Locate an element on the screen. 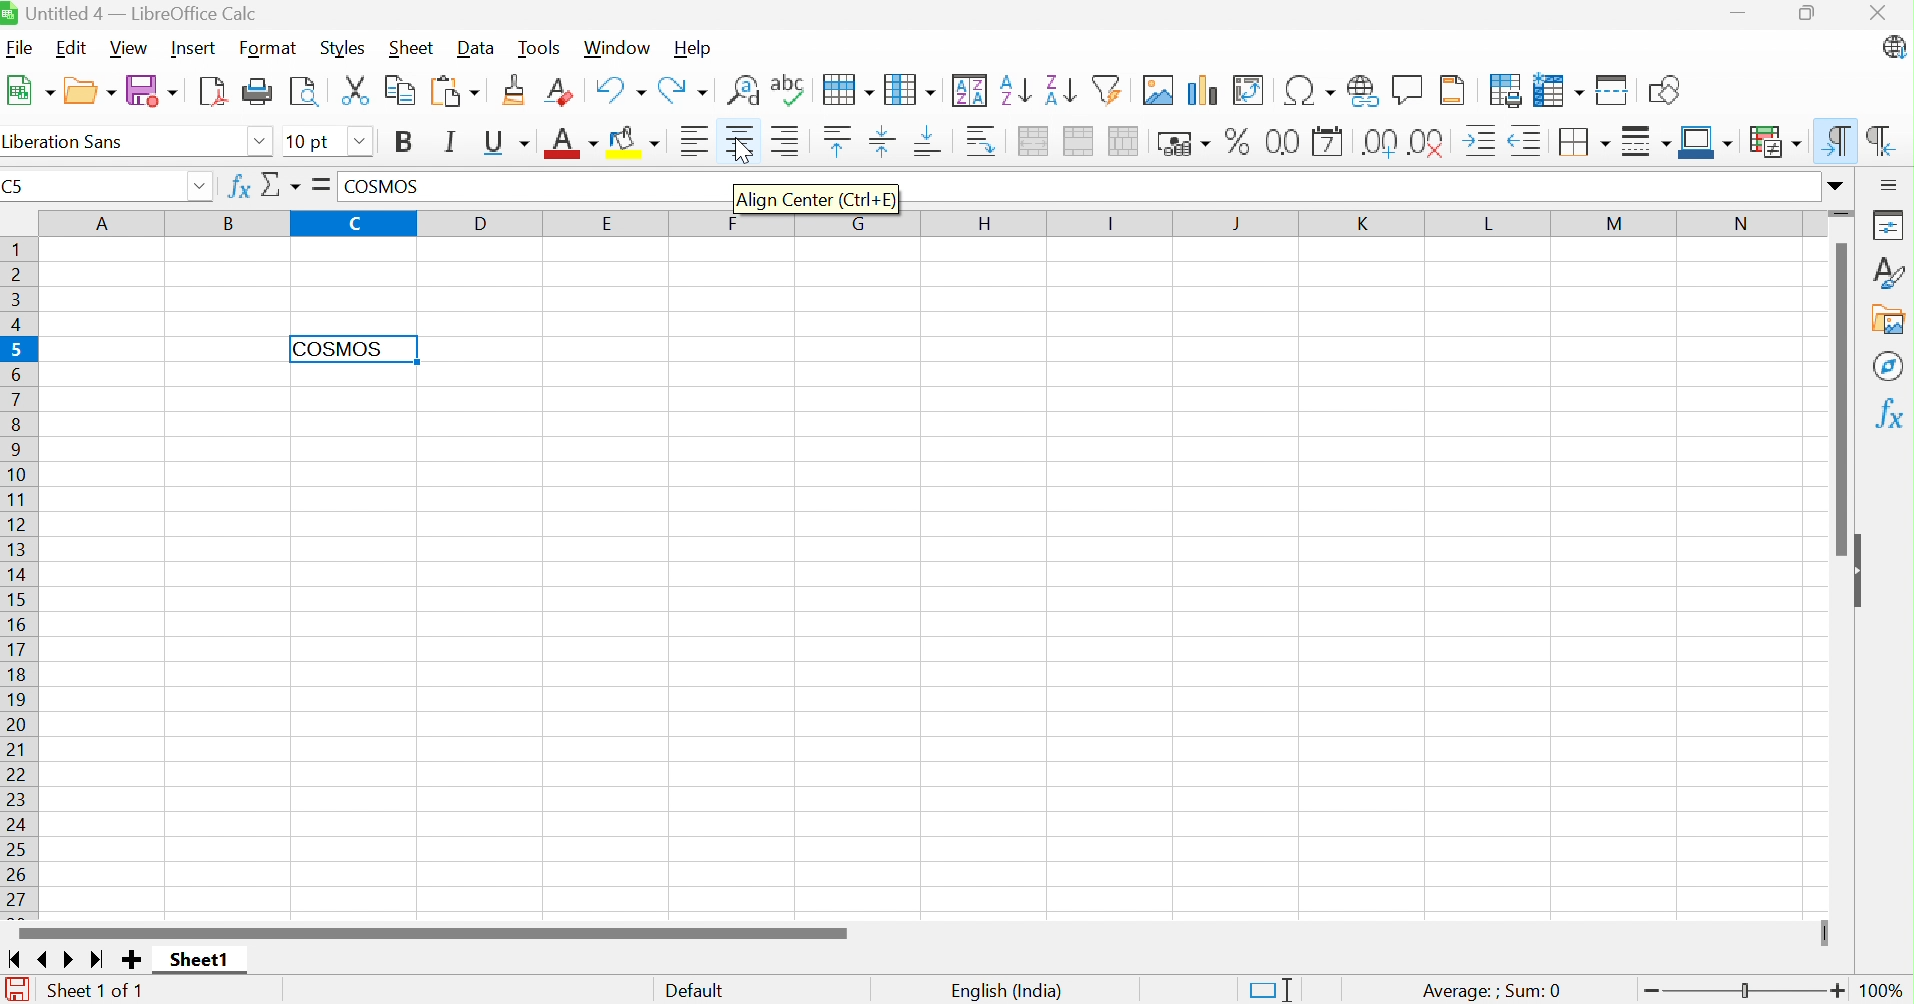 The width and height of the screenshot is (1914, 1004). Close is located at coordinates (1876, 13).